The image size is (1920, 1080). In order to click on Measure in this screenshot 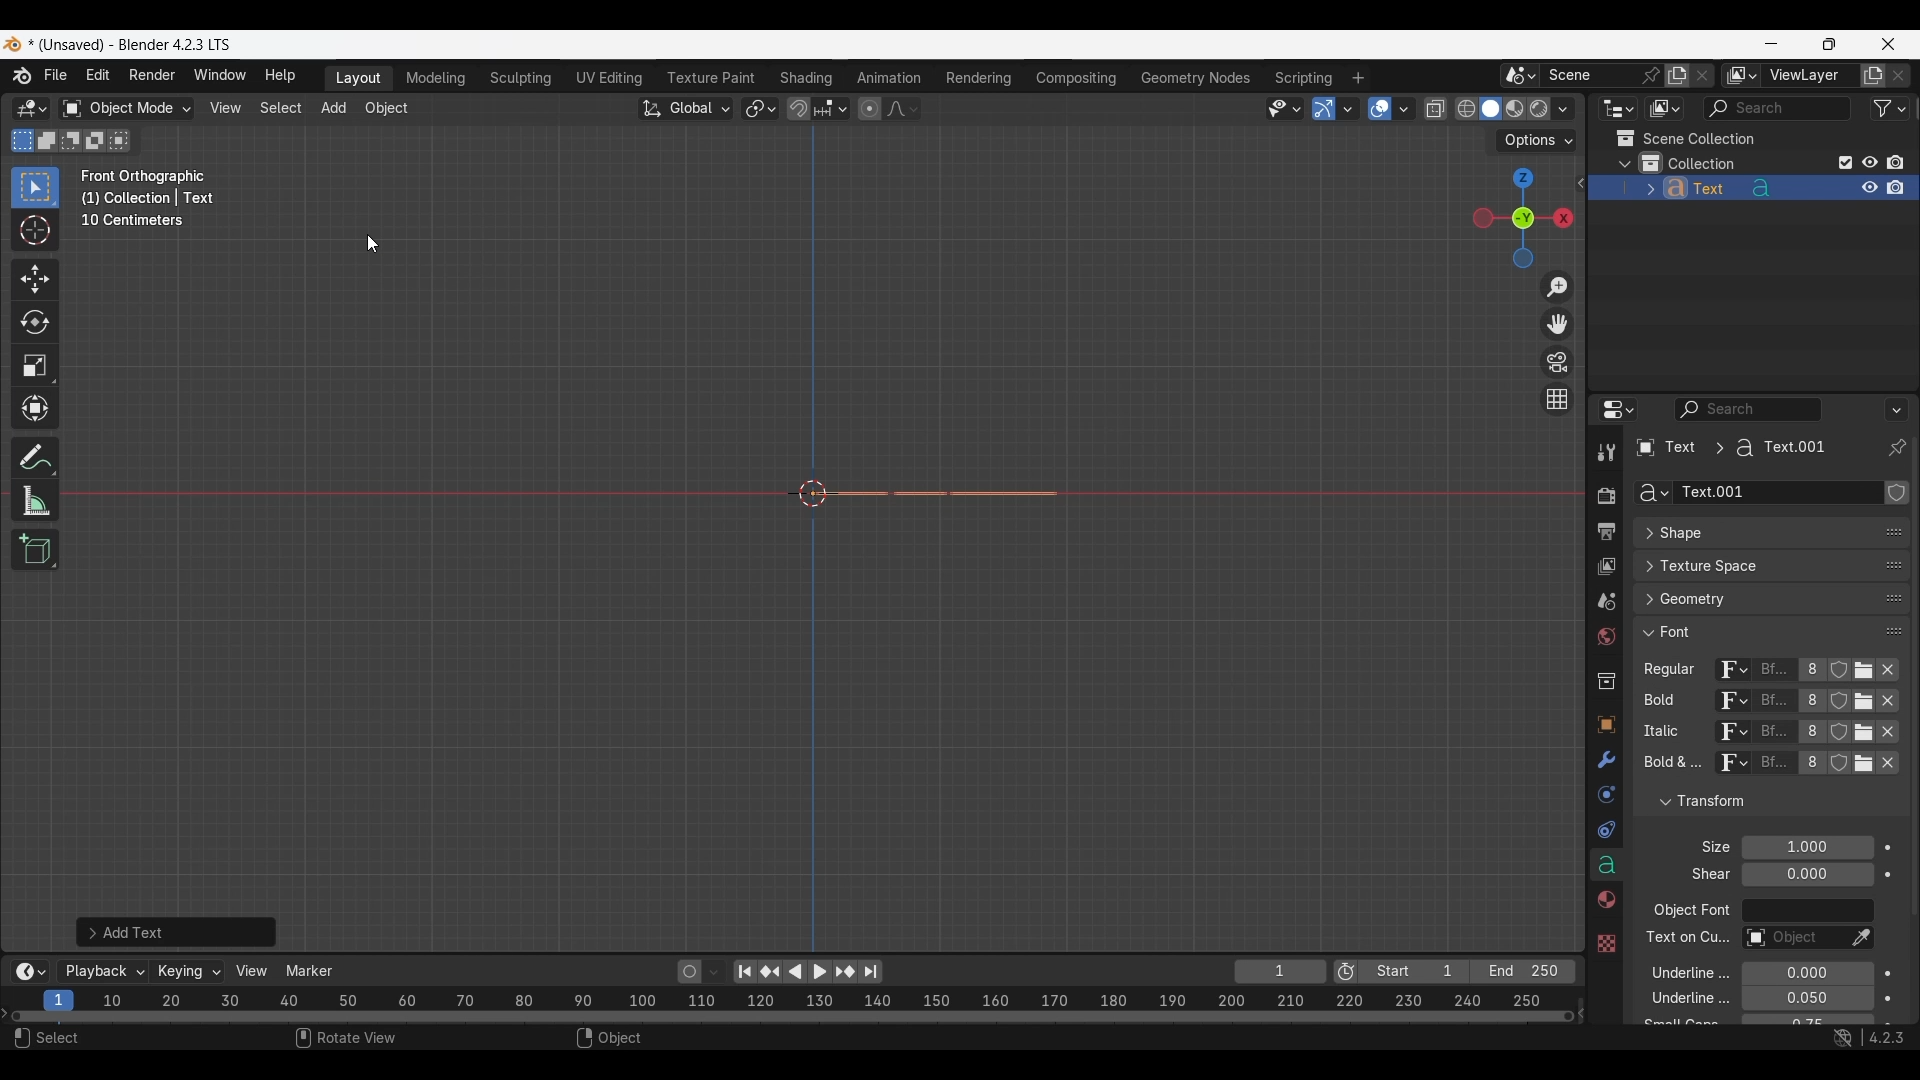, I will do `click(35, 501)`.